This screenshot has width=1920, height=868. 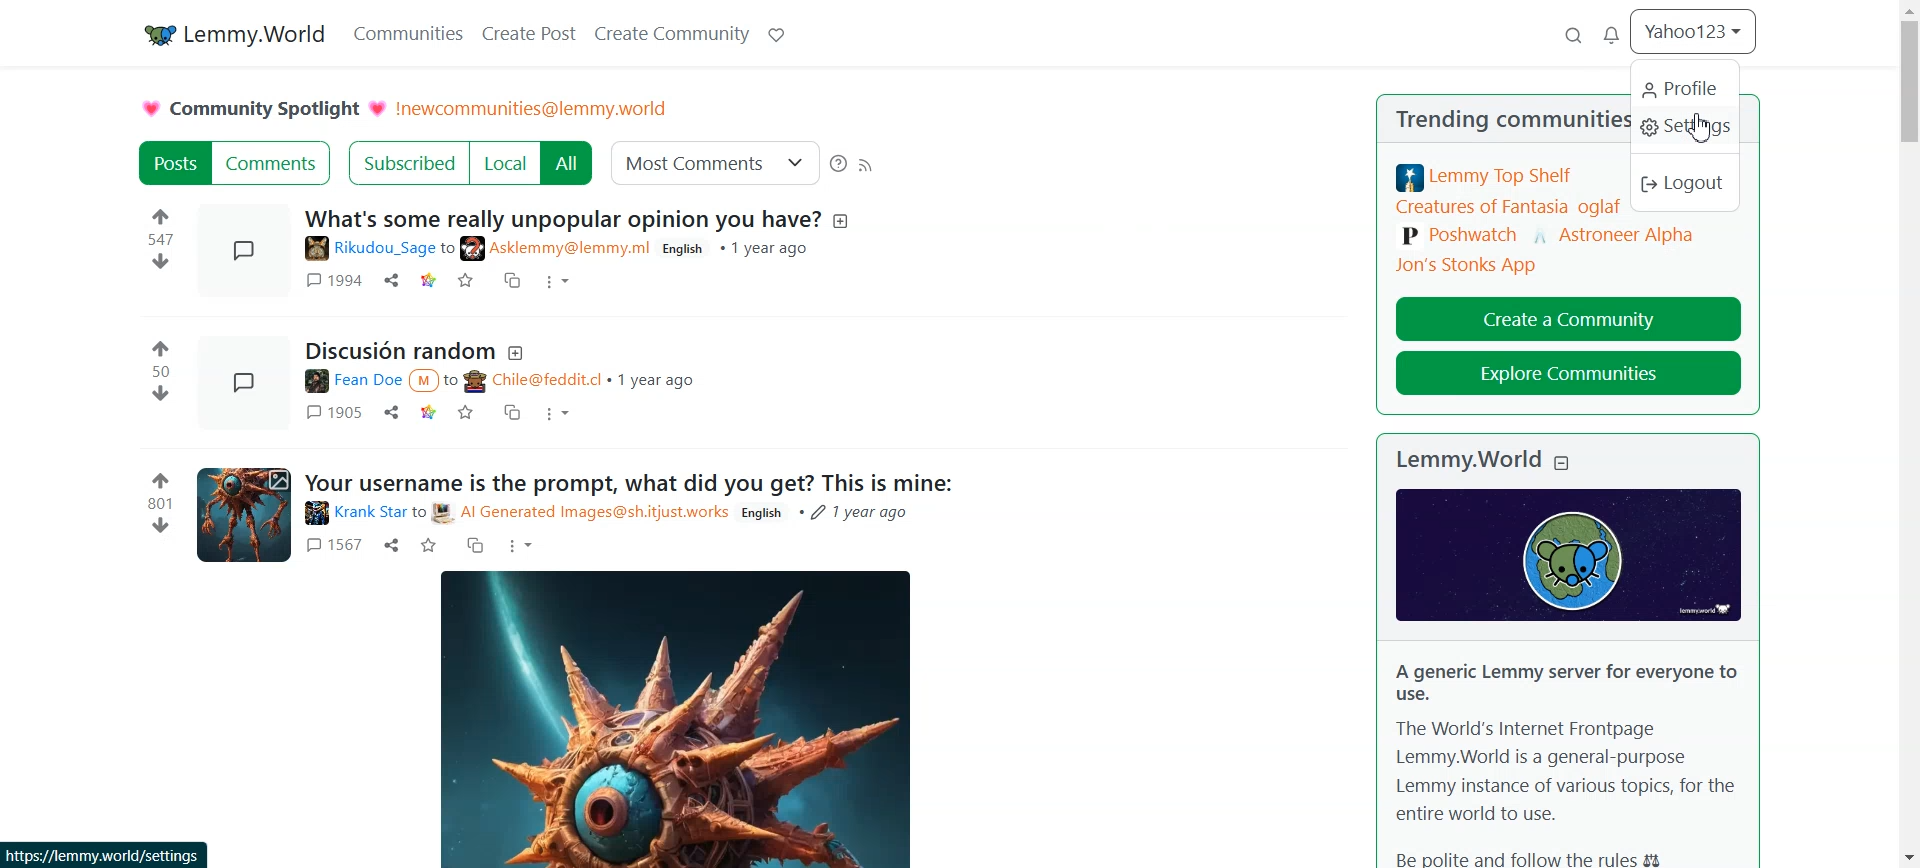 I want to click on to, so click(x=449, y=248).